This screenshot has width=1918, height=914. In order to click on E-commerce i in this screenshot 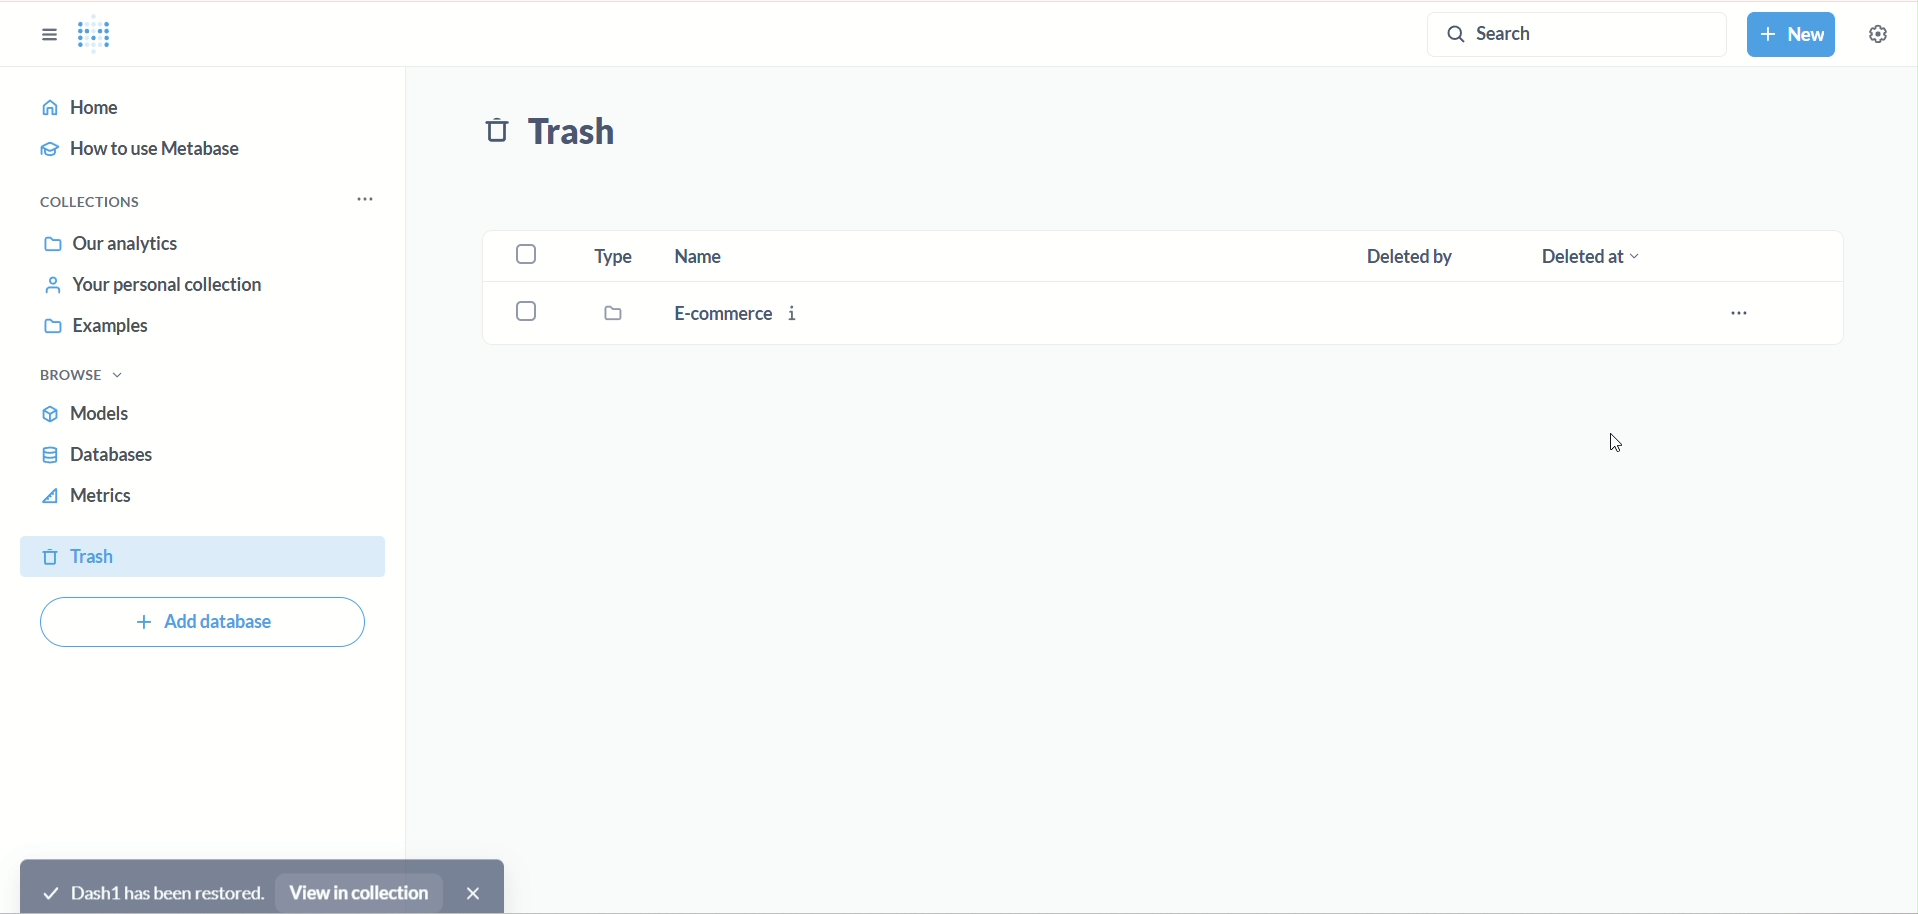, I will do `click(745, 310)`.